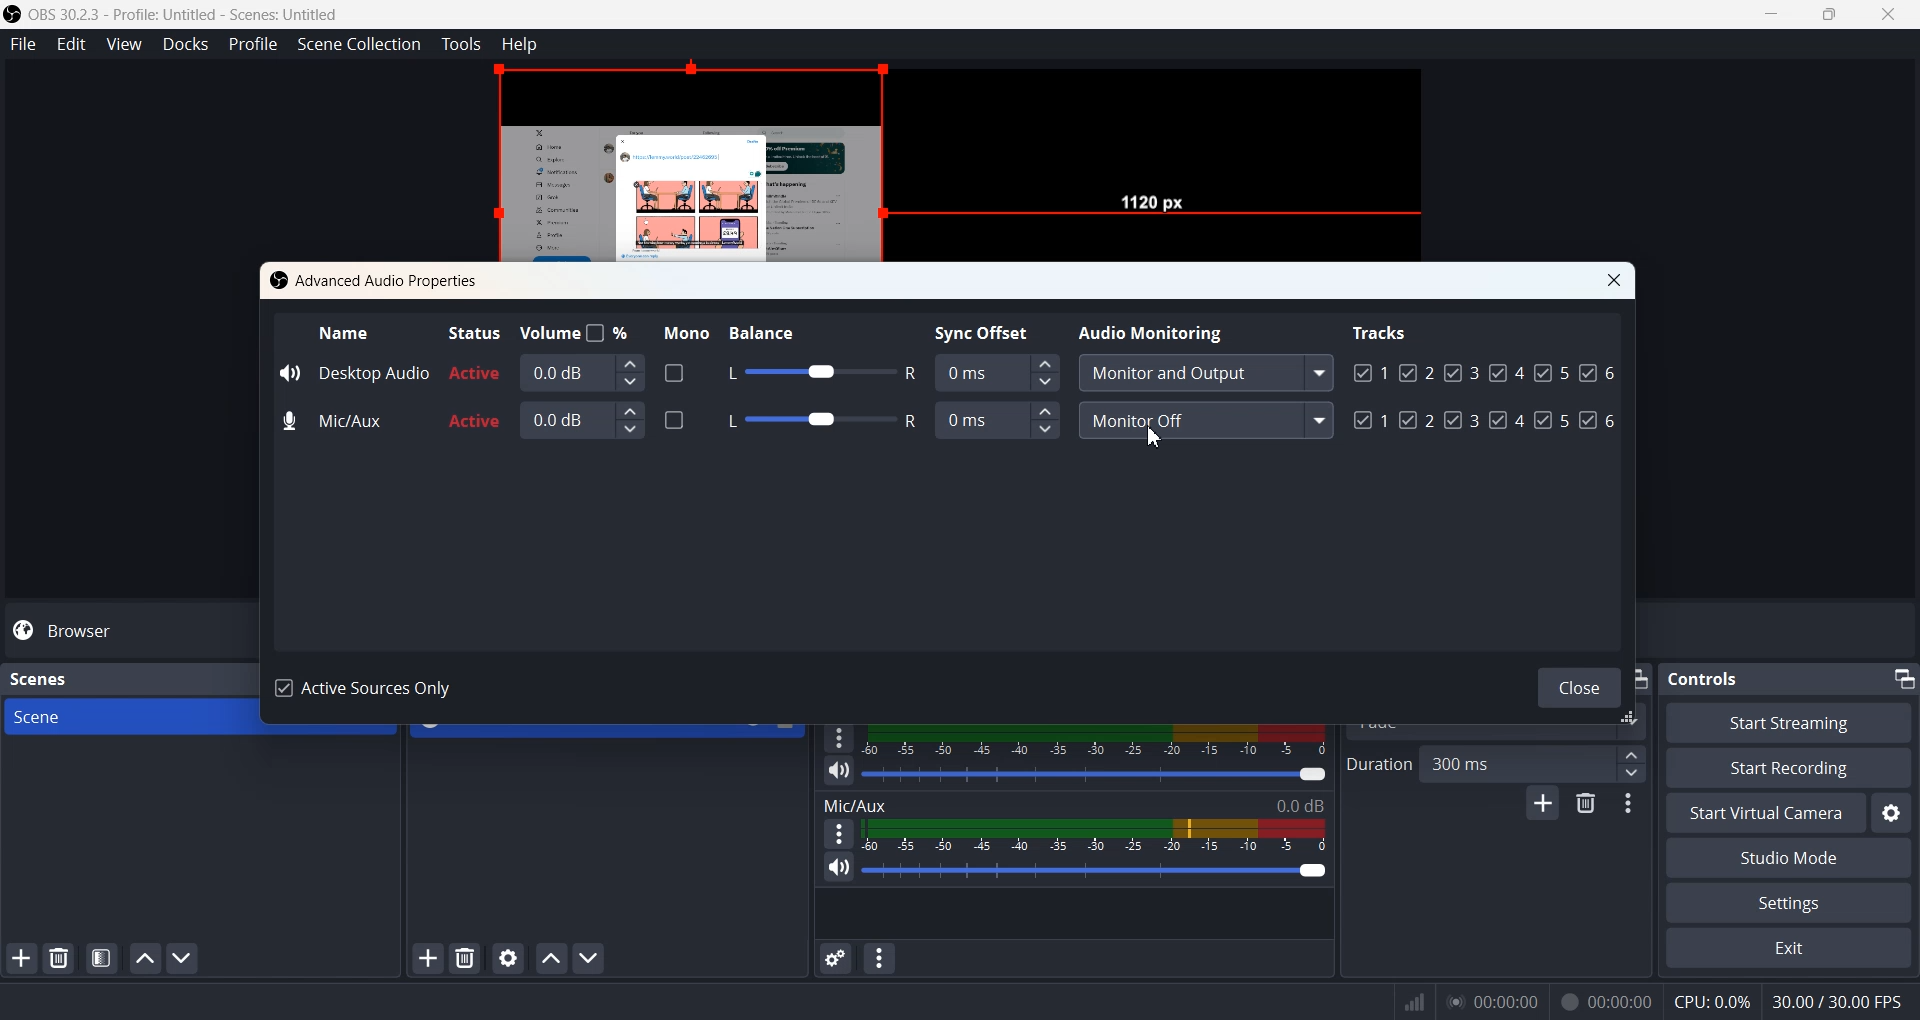 This screenshot has height=1020, width=1920. I want to click on Remove configurable transistion, so click(1588, 805).